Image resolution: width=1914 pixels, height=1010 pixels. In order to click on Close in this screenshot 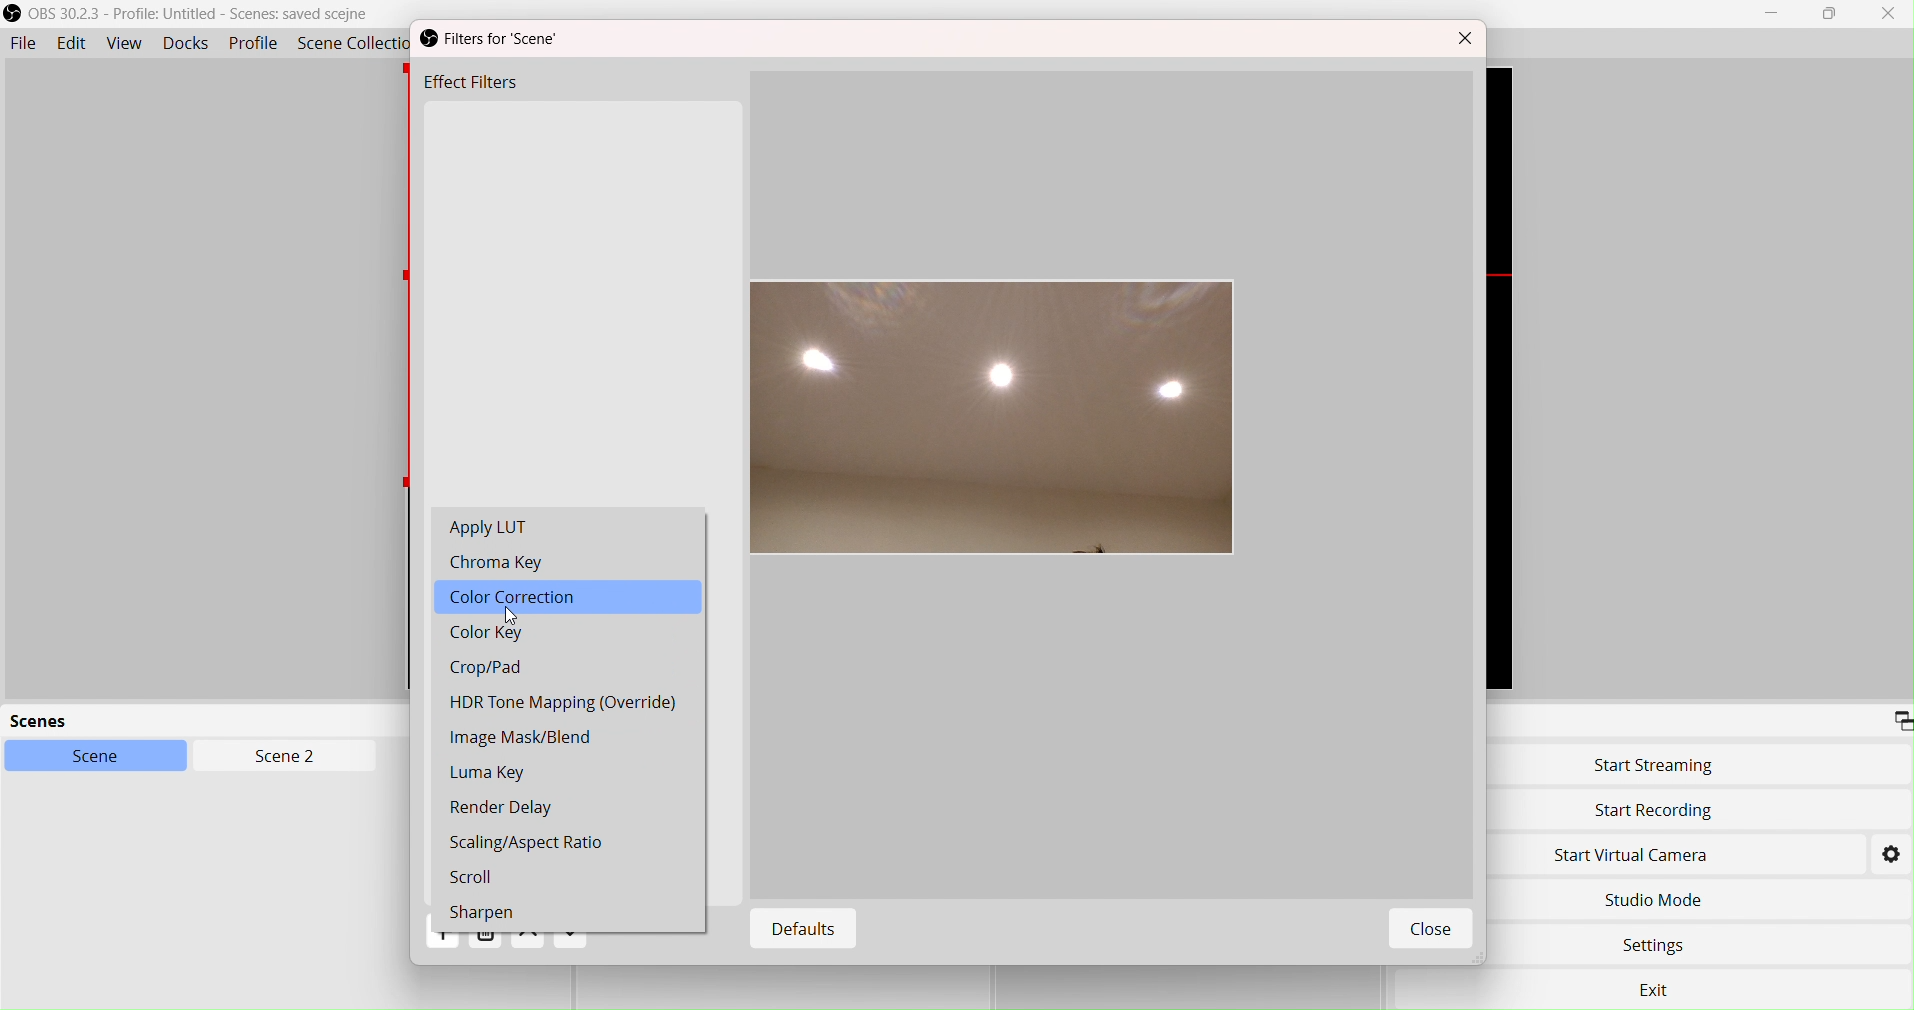, I will do `click(1888, 13)`.